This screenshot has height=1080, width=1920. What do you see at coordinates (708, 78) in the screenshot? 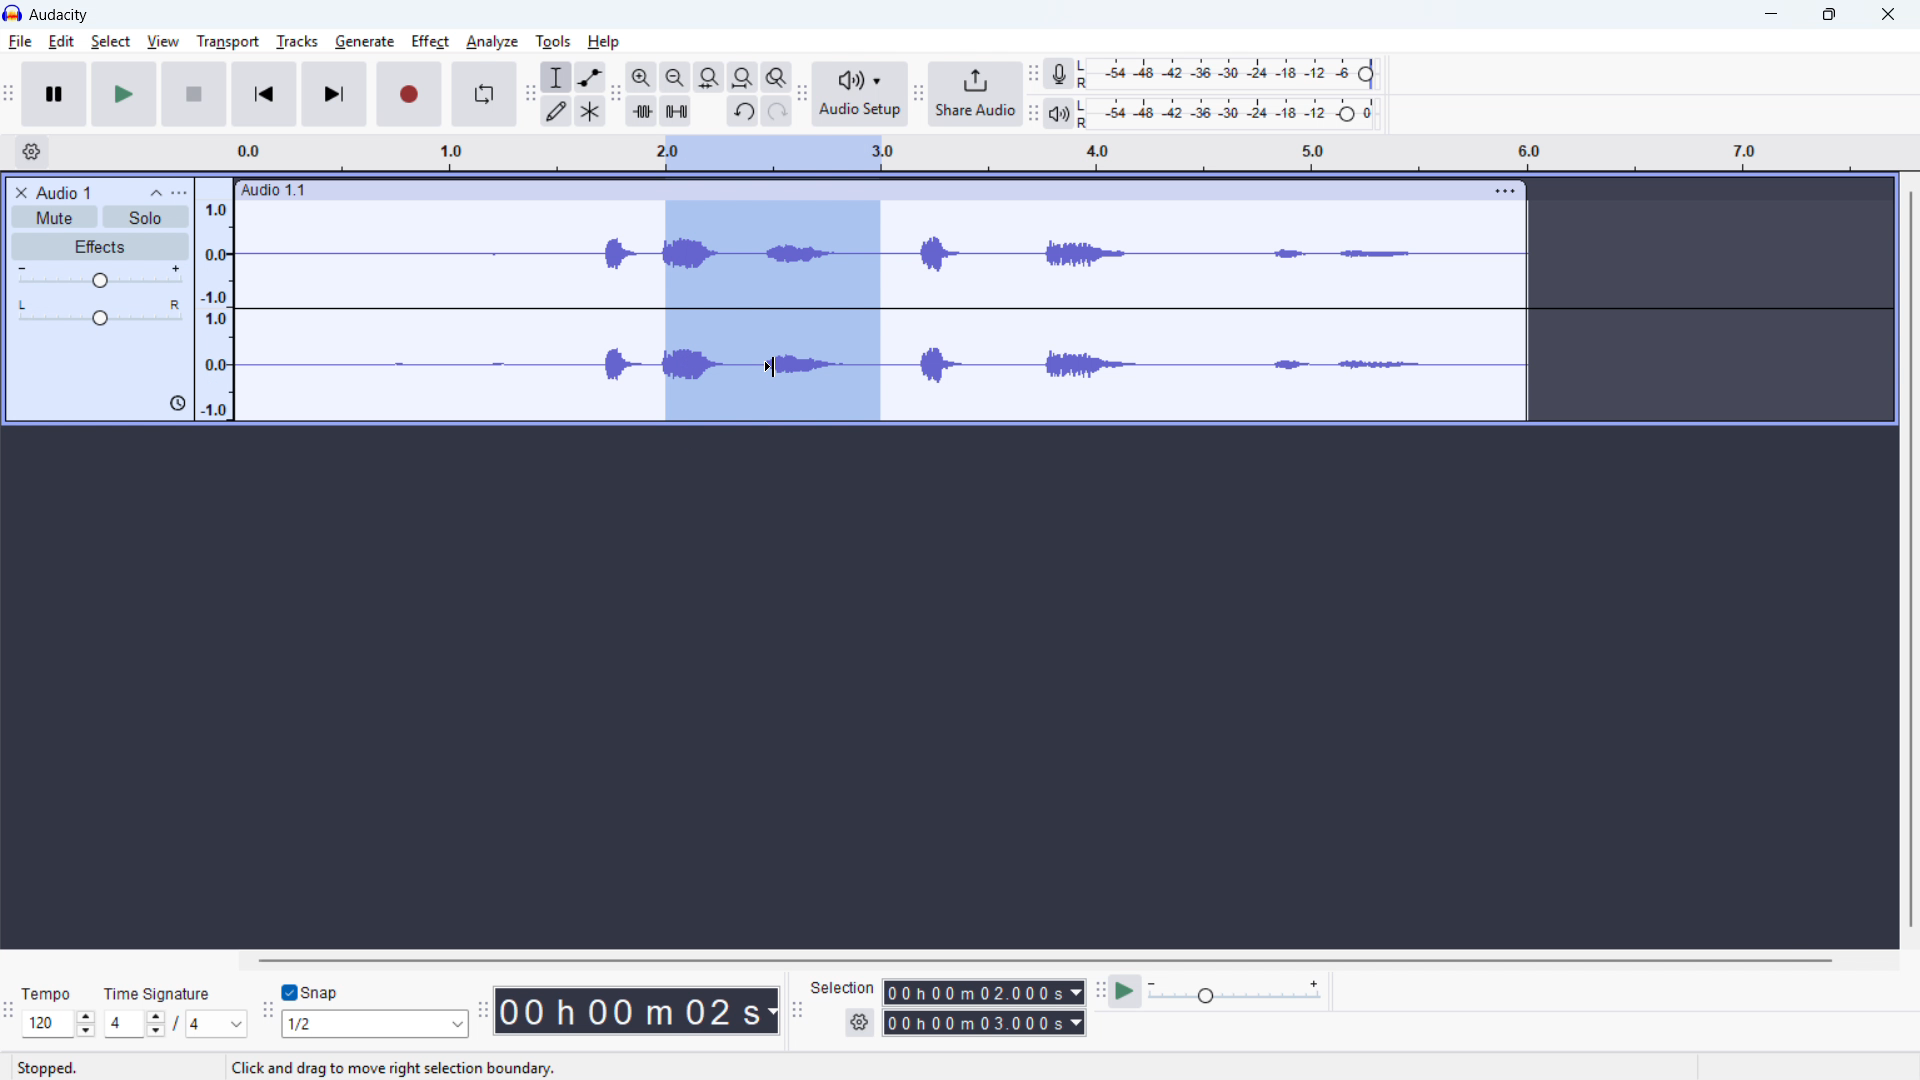
I see `Fit selection to width` at bounding box center [708, 78].